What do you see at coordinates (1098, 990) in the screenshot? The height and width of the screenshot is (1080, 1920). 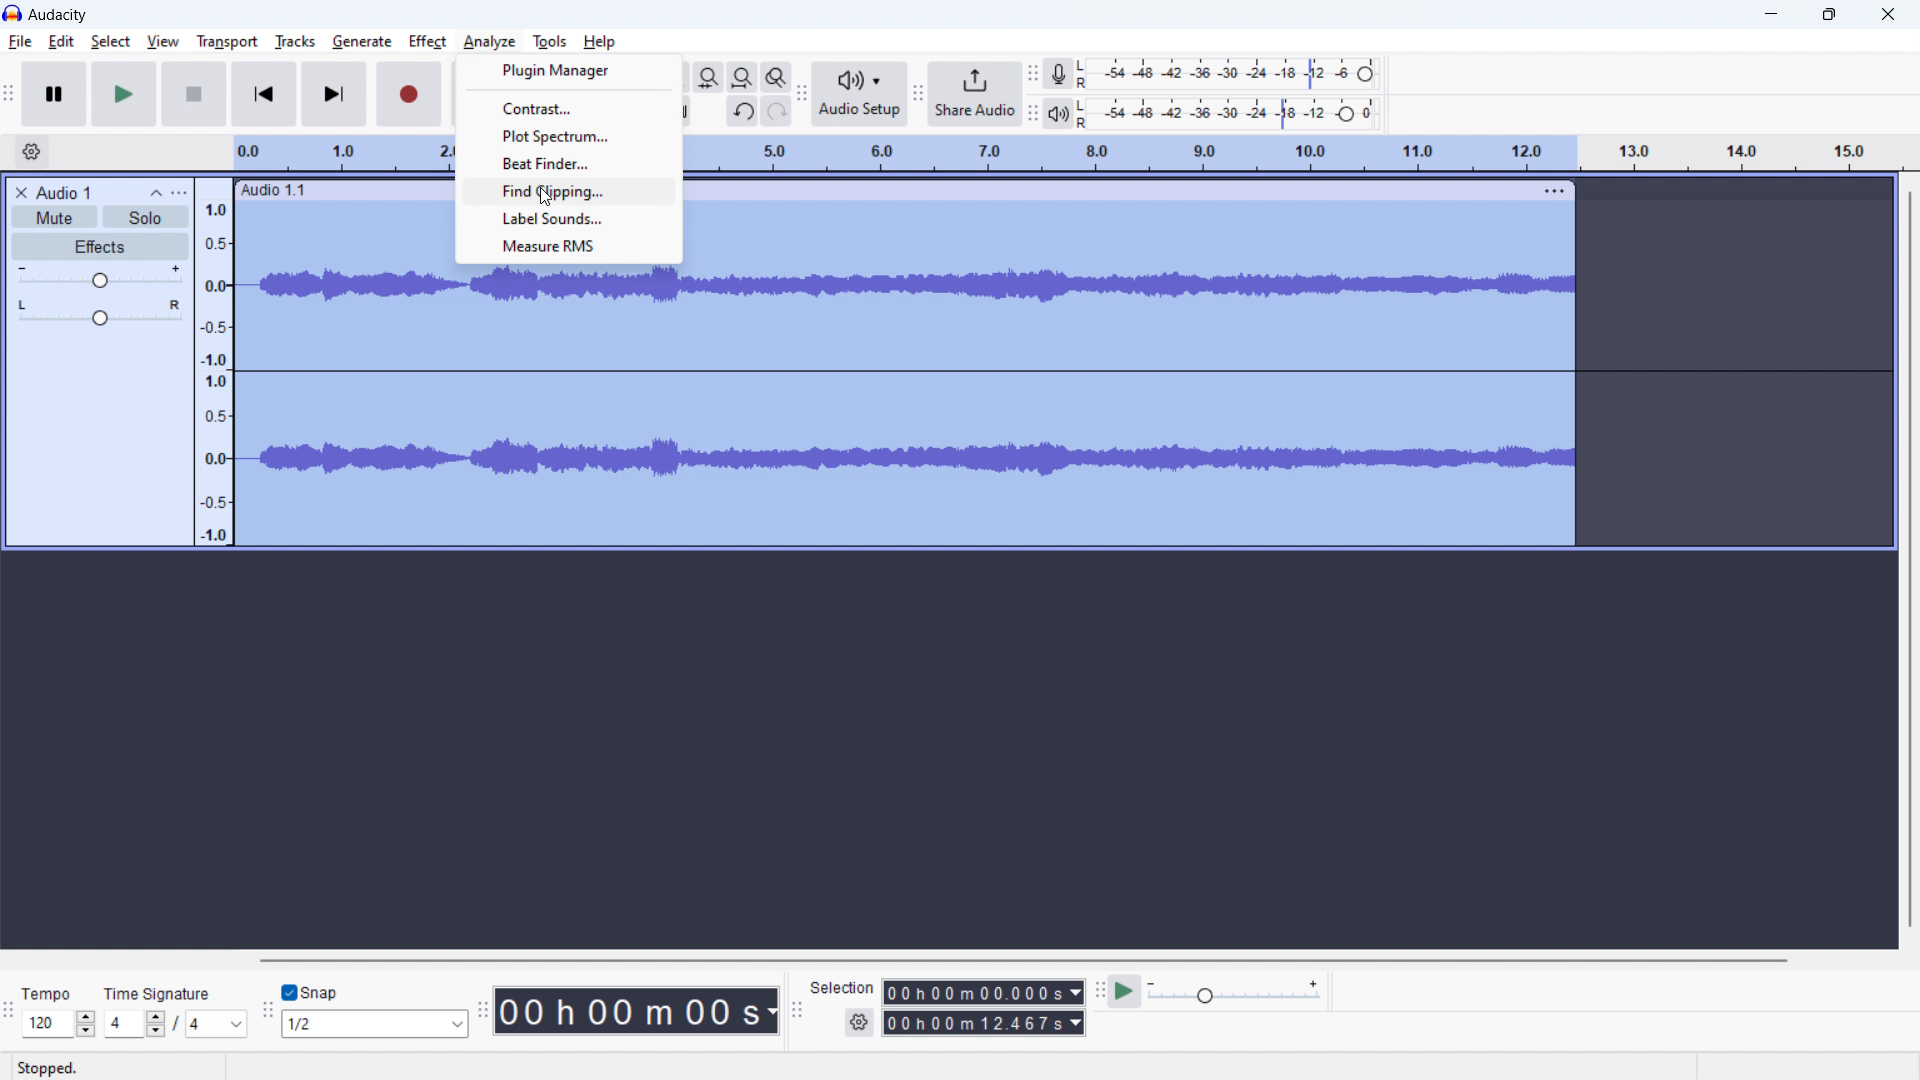 I see `play at speed toolbar` at bounding box center [1098, 990].